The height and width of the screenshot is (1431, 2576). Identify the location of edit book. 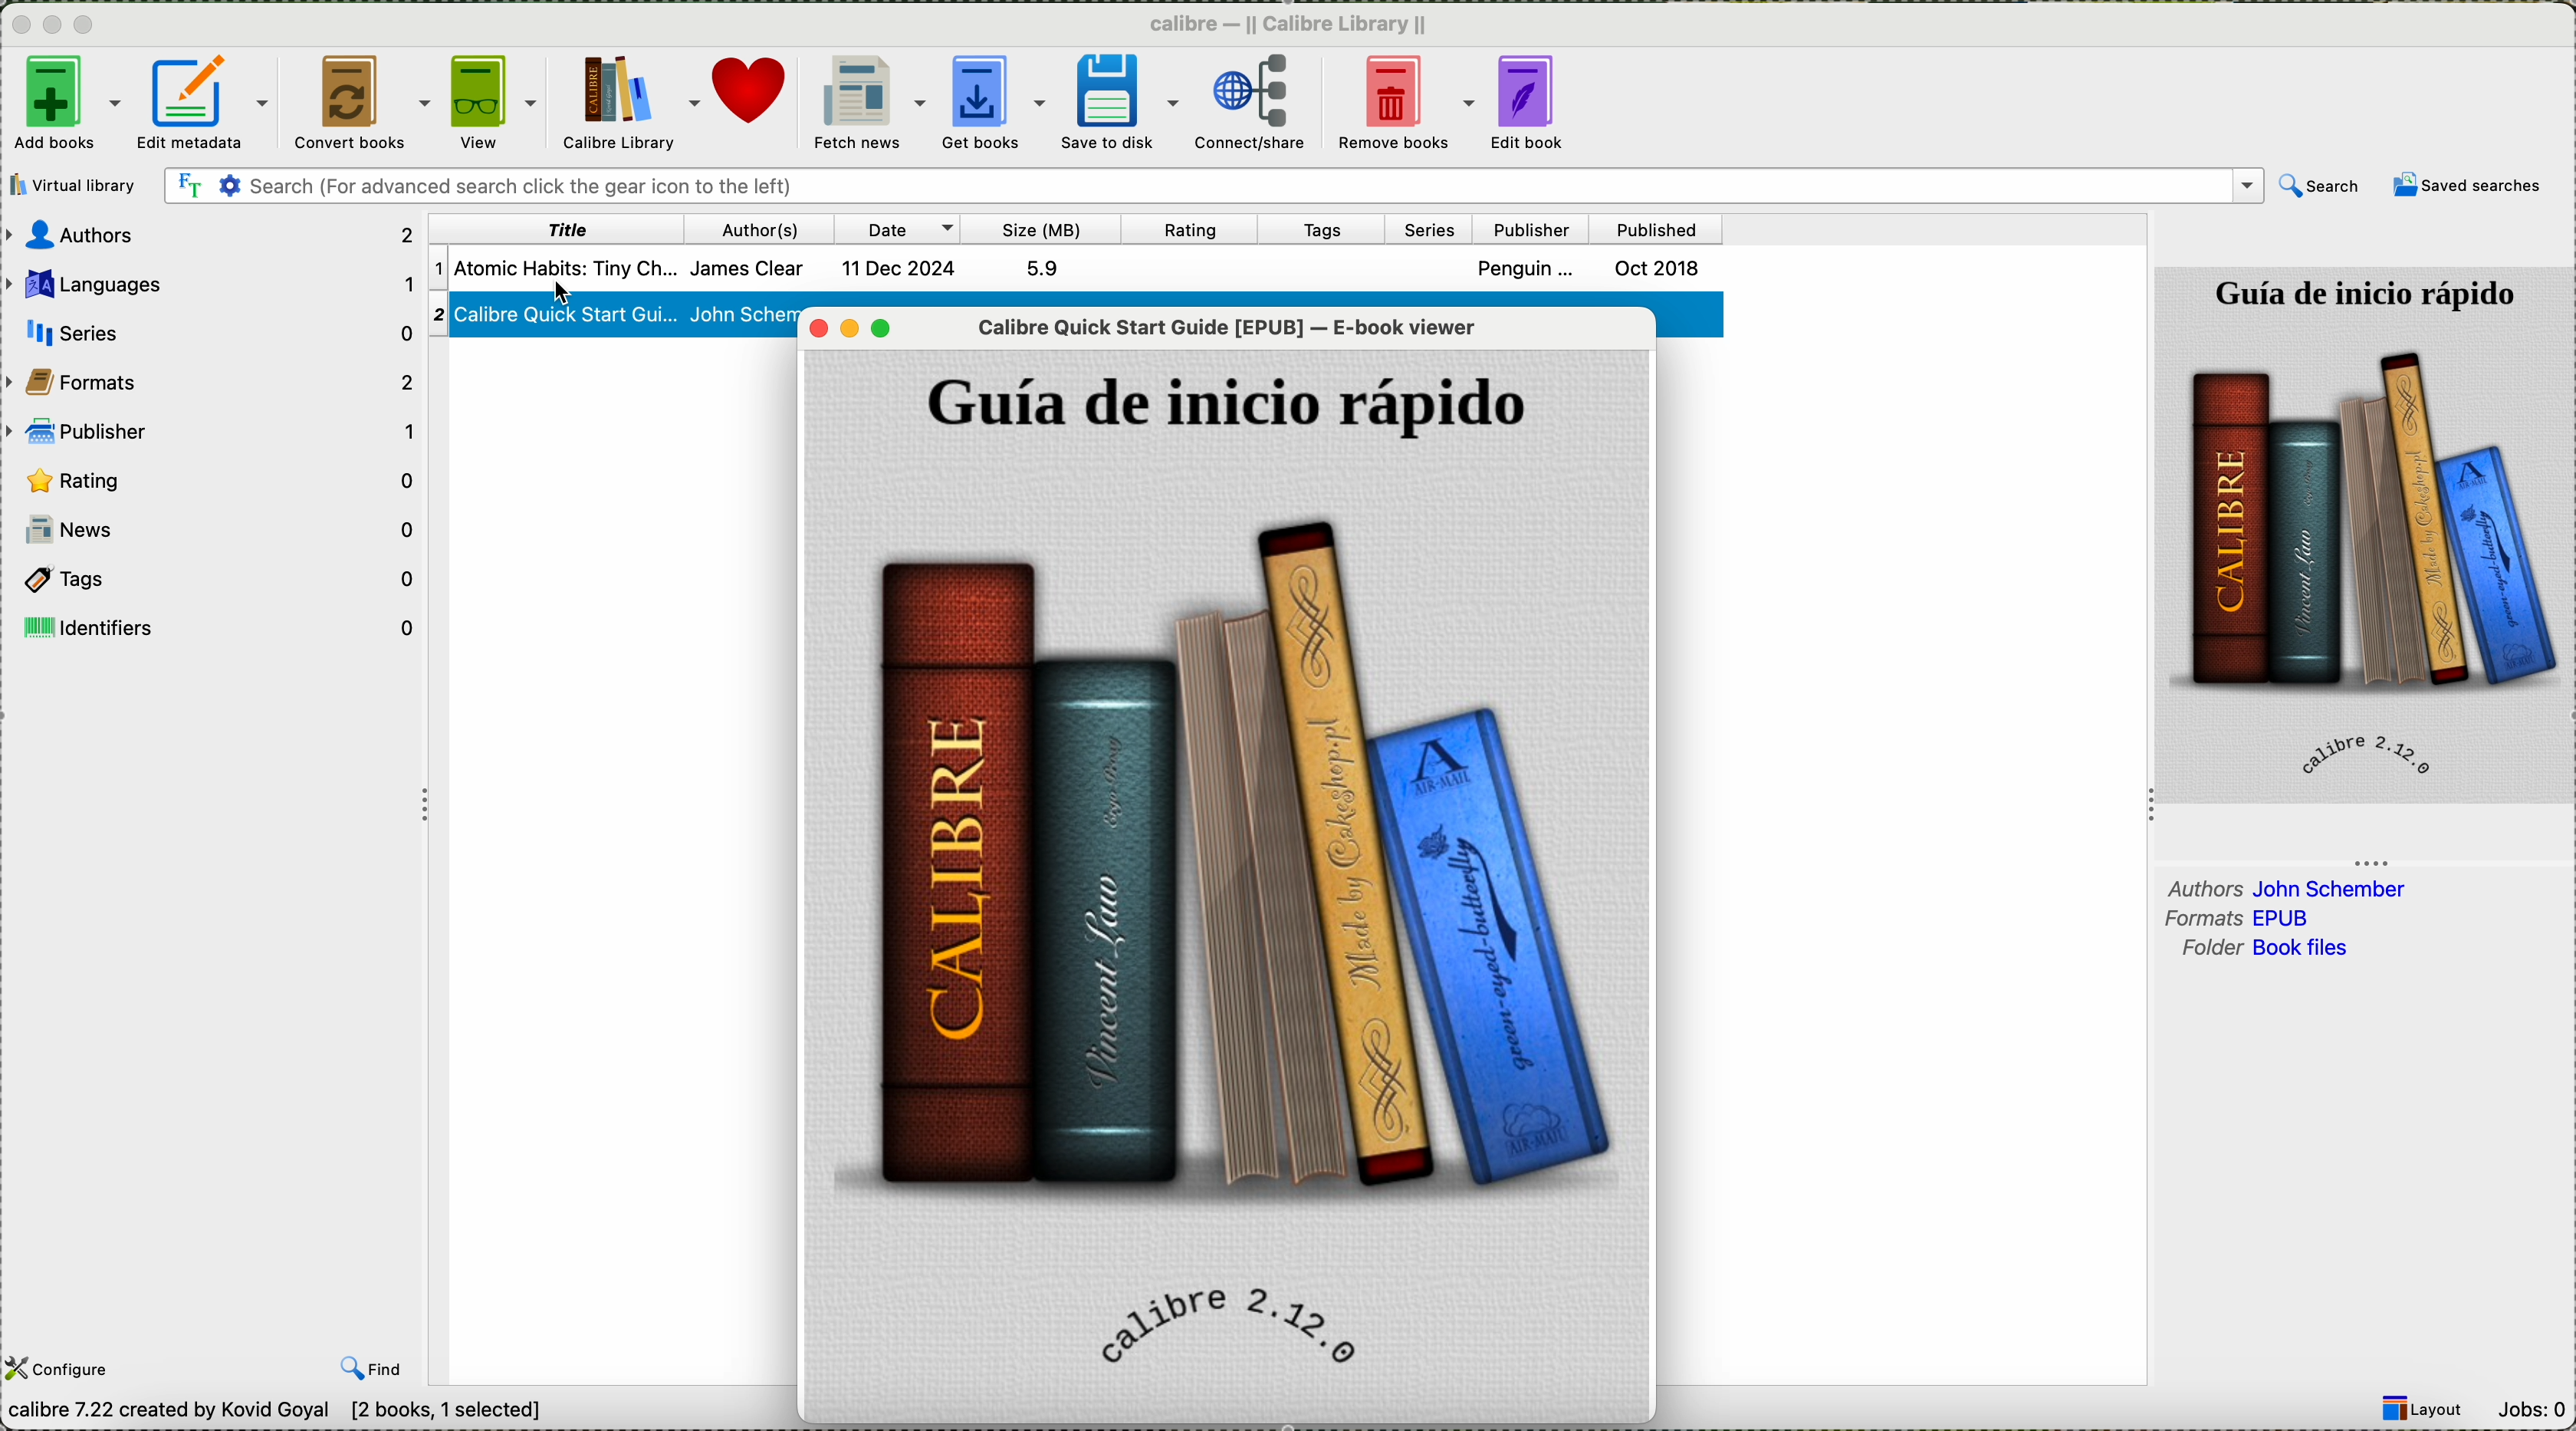
(1531, 105).